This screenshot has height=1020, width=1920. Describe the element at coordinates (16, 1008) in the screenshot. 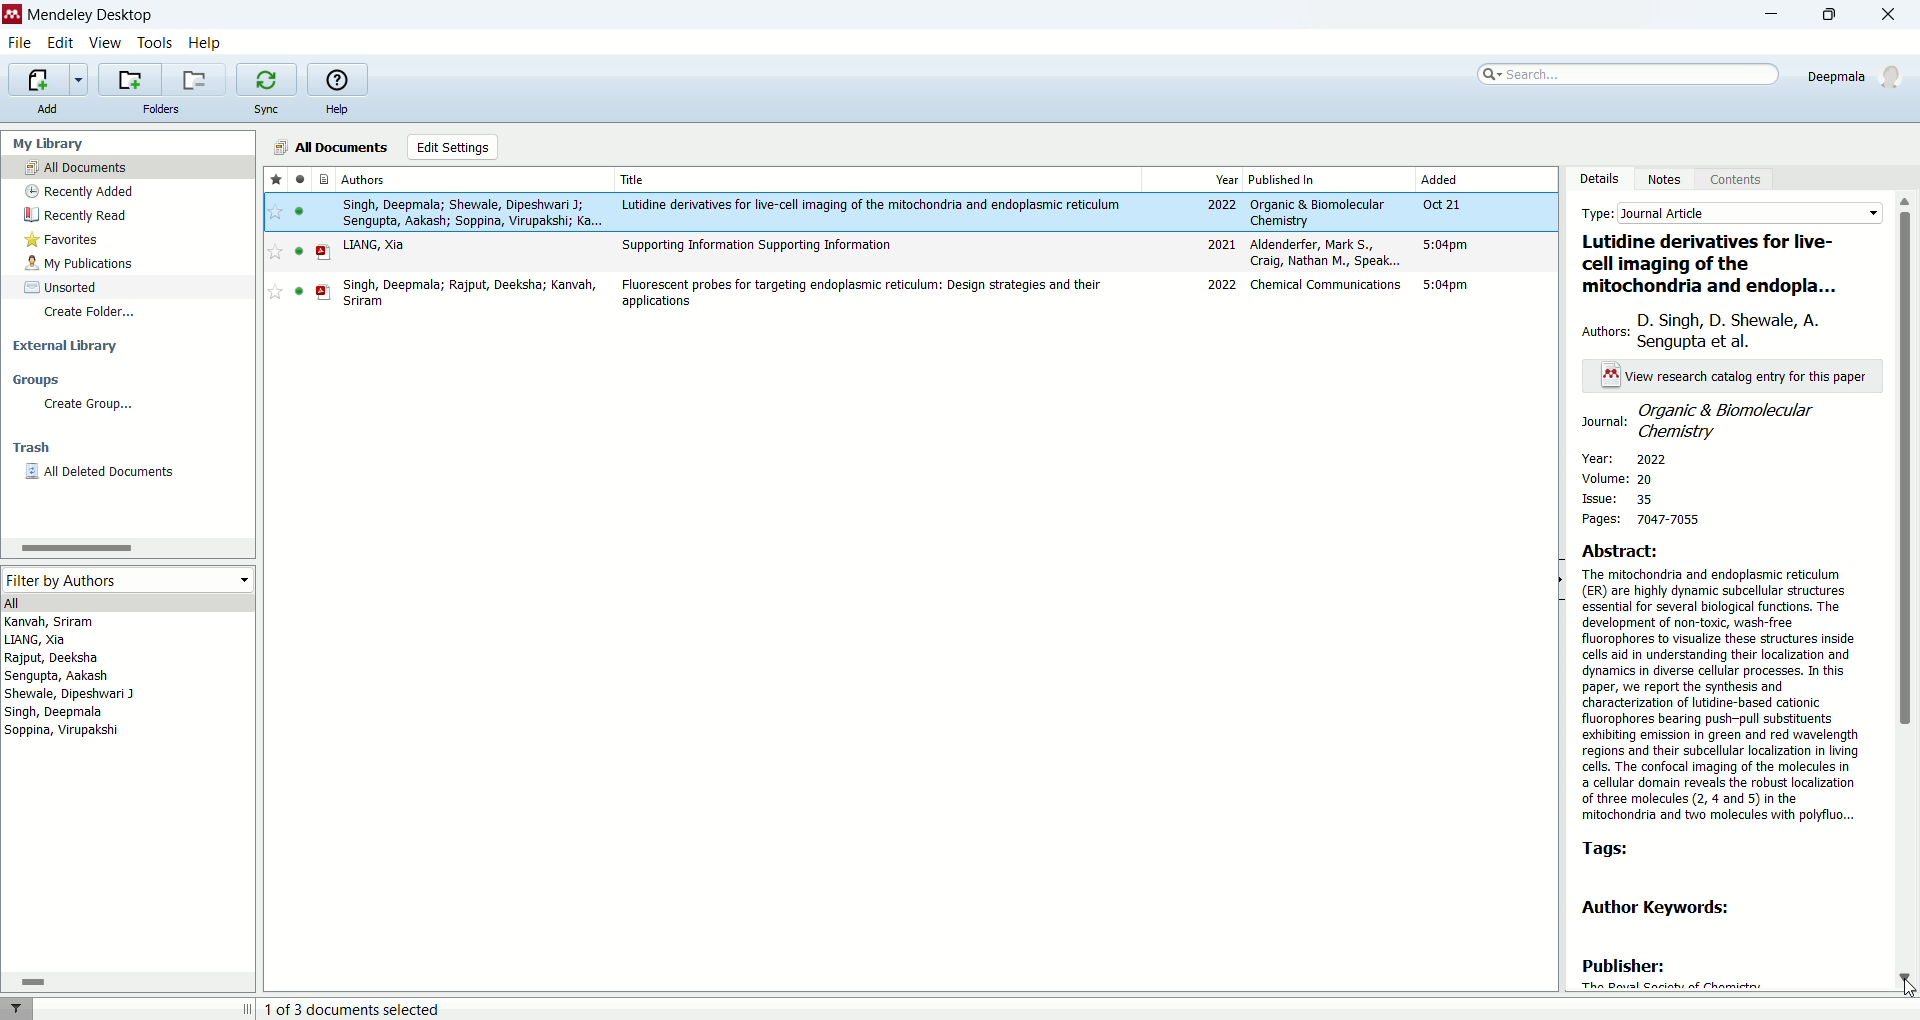

I see `filter` at that location.